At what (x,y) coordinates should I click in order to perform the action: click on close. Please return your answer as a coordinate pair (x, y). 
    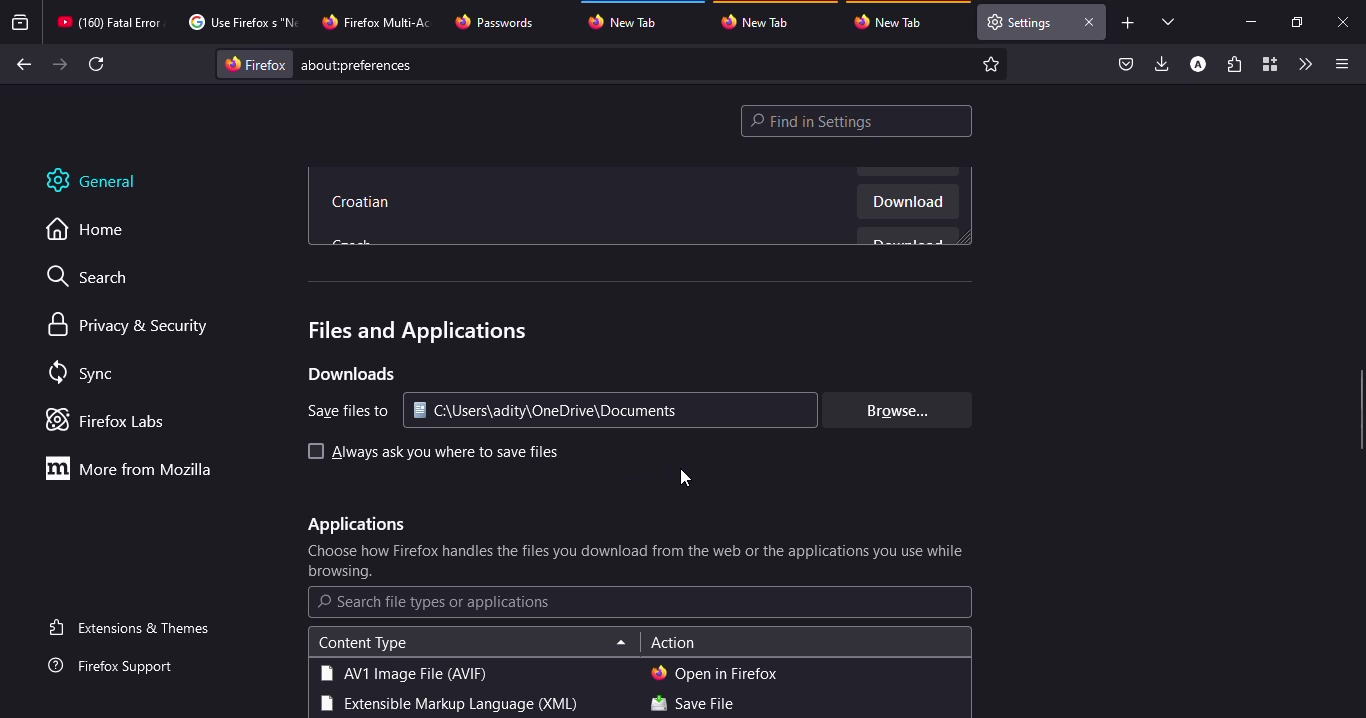
    Looking at the image, I should click on (1345, 23).